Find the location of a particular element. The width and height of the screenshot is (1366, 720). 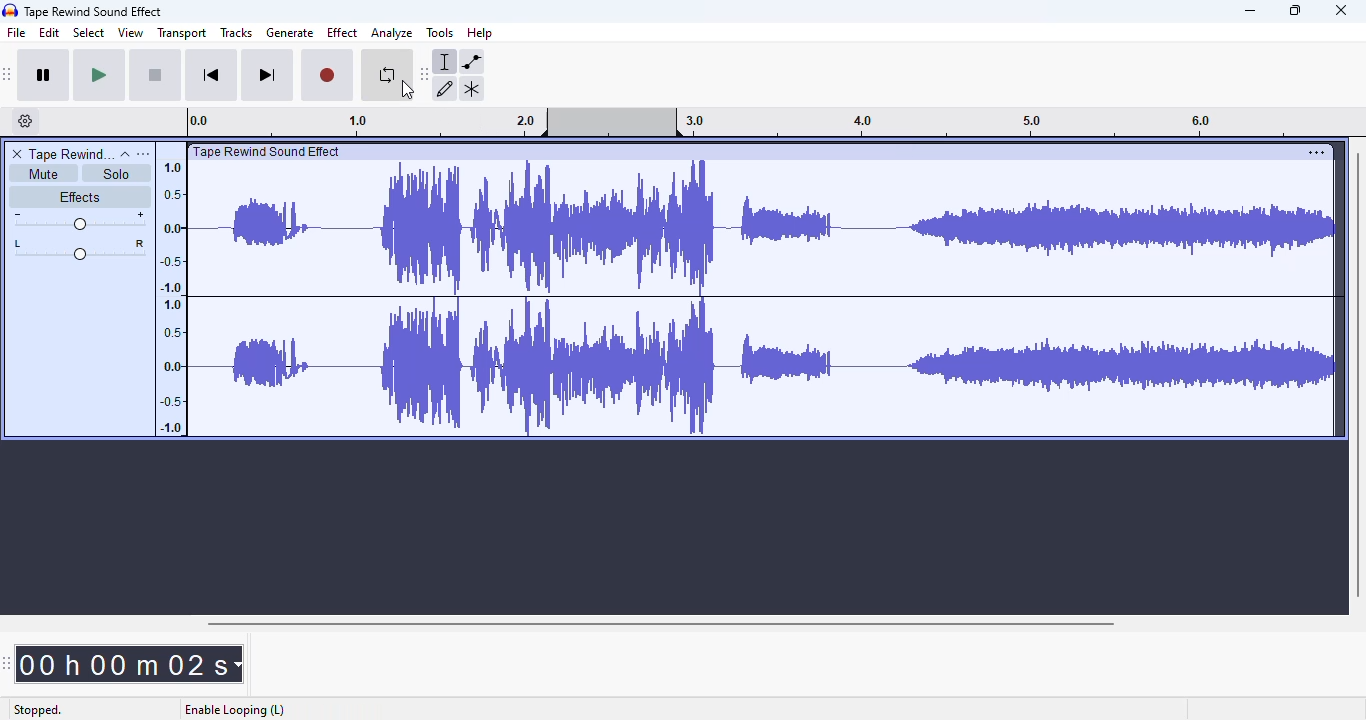

audio track is located at coordinates (764, 298).